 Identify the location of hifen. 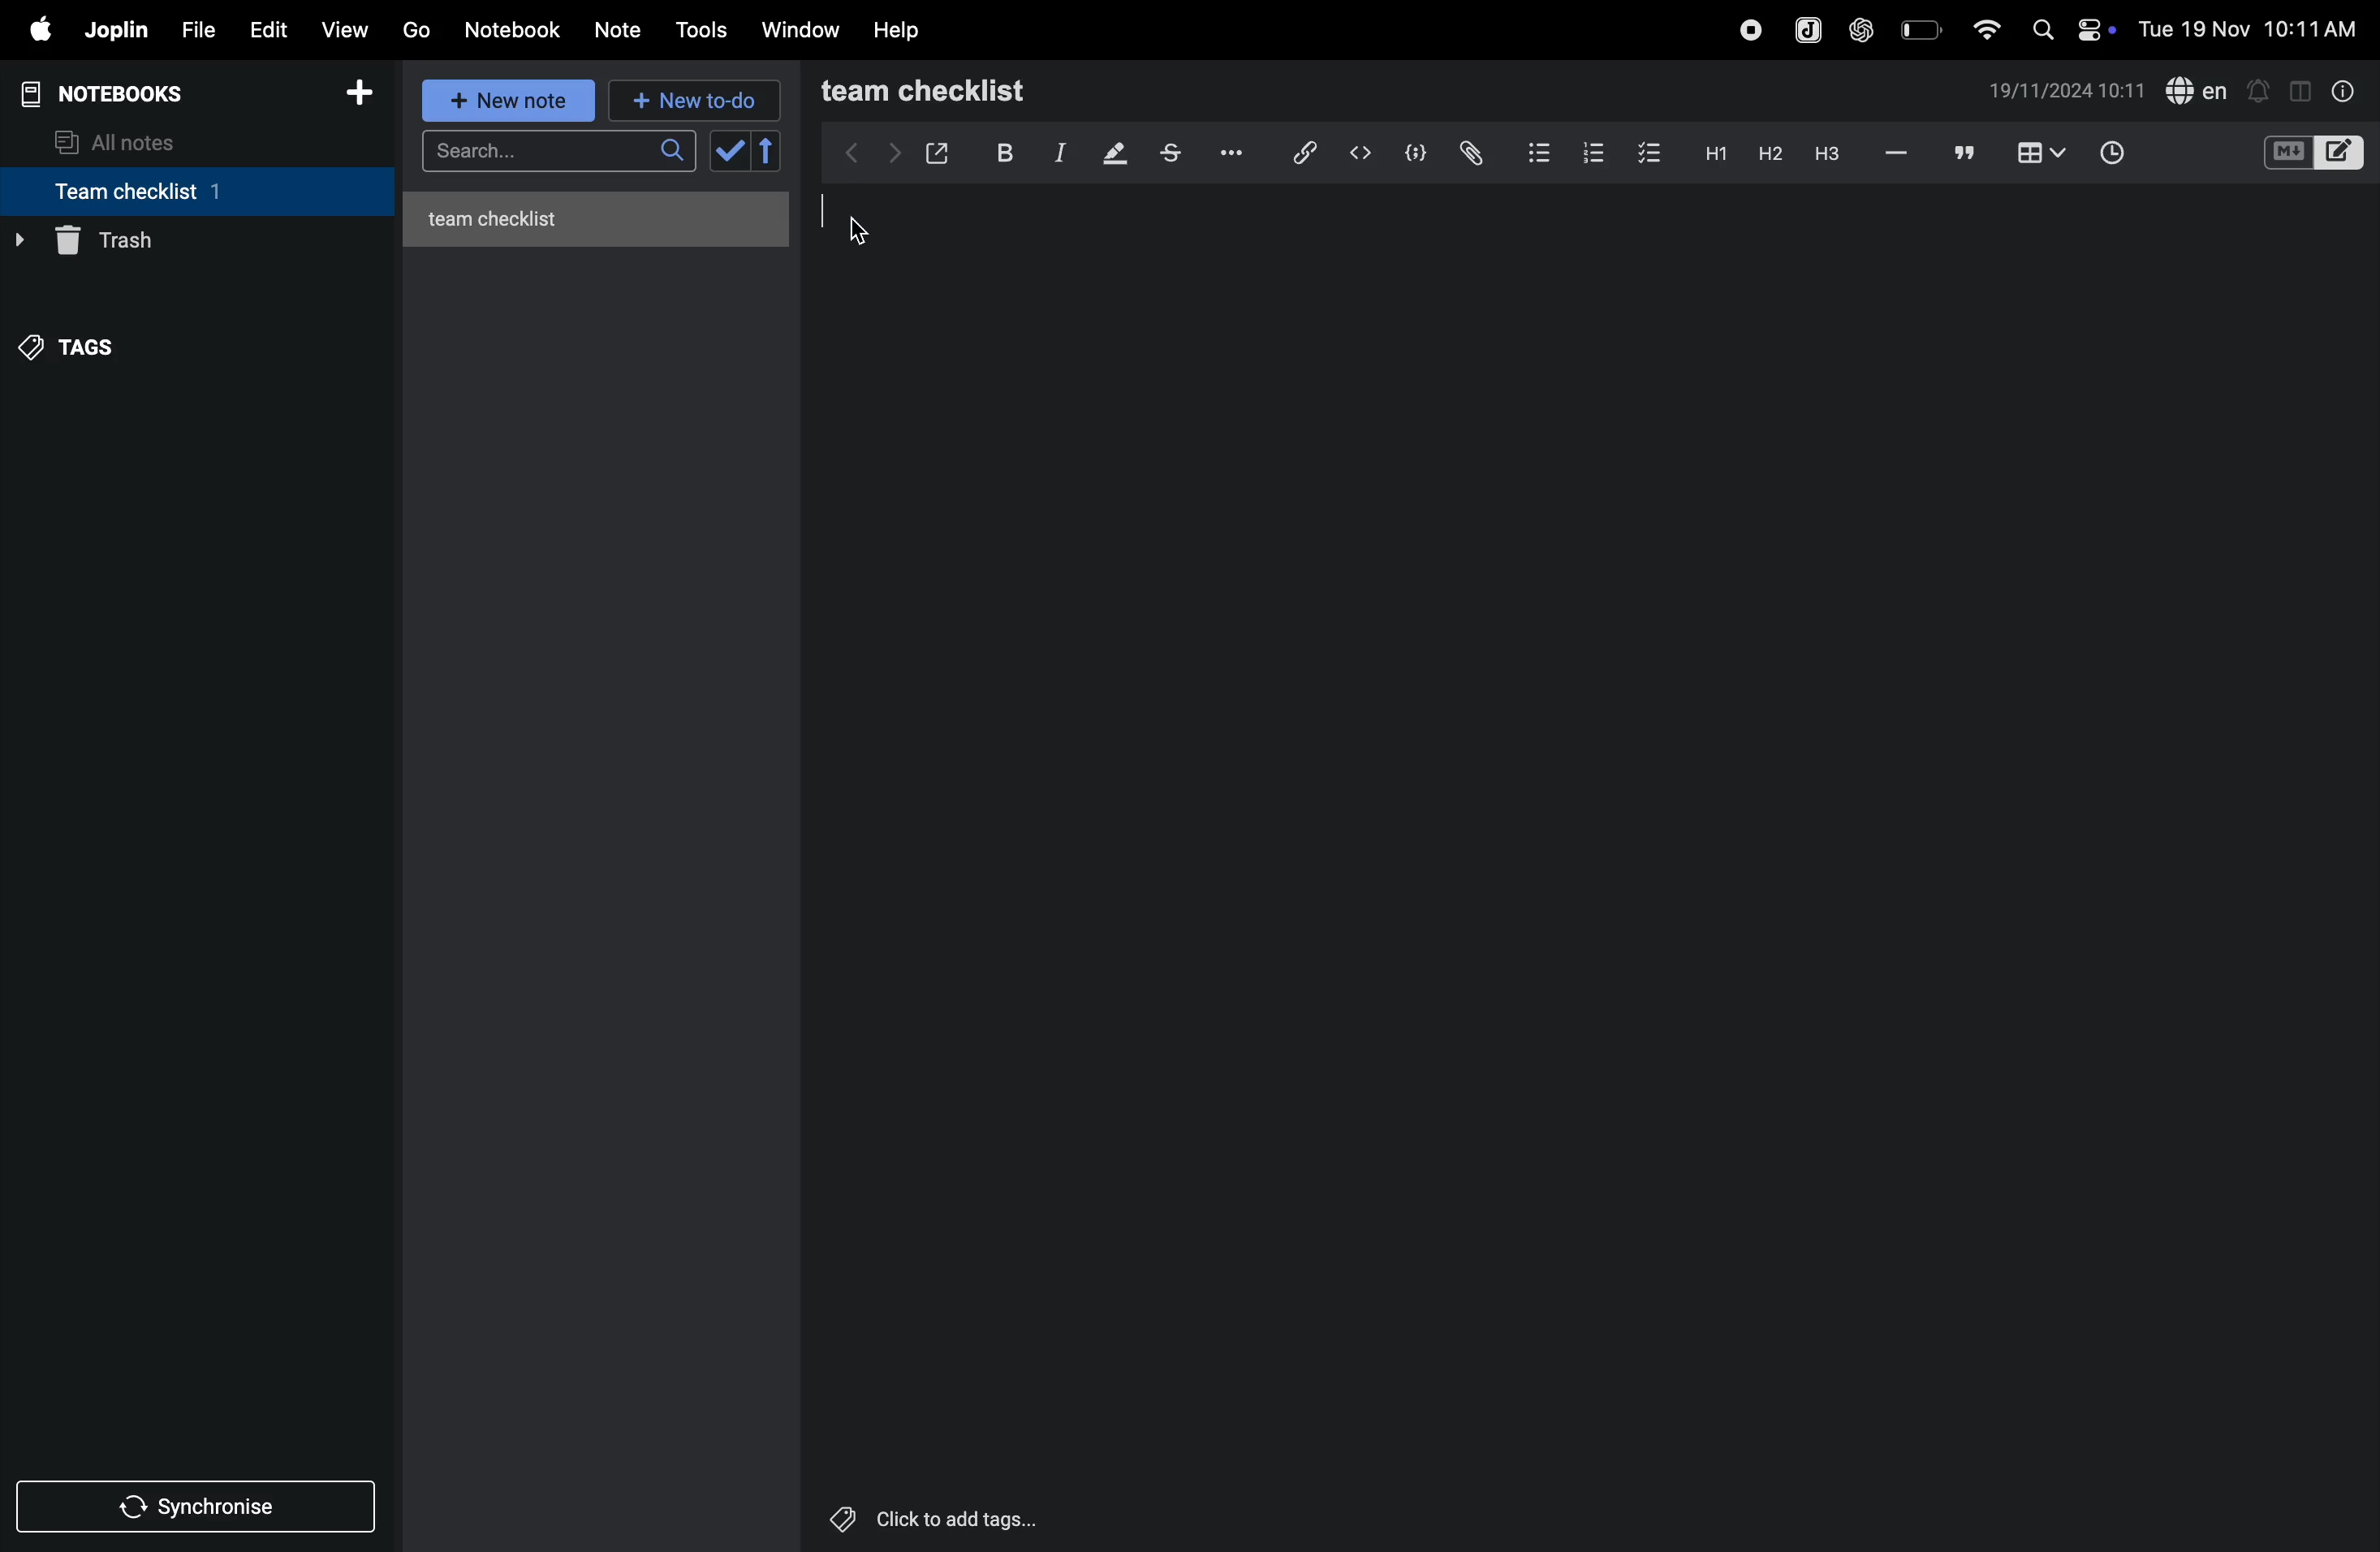
(1894, 153).